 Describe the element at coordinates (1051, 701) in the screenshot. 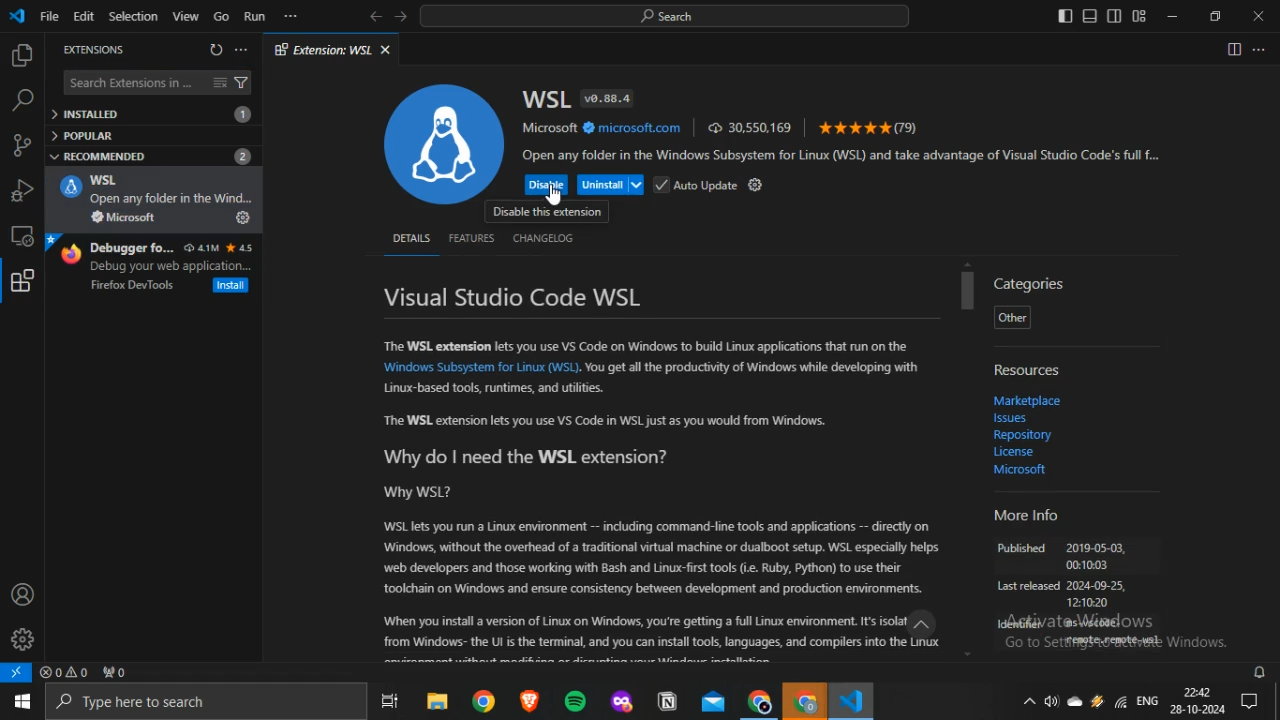

I see `volume` at that location.